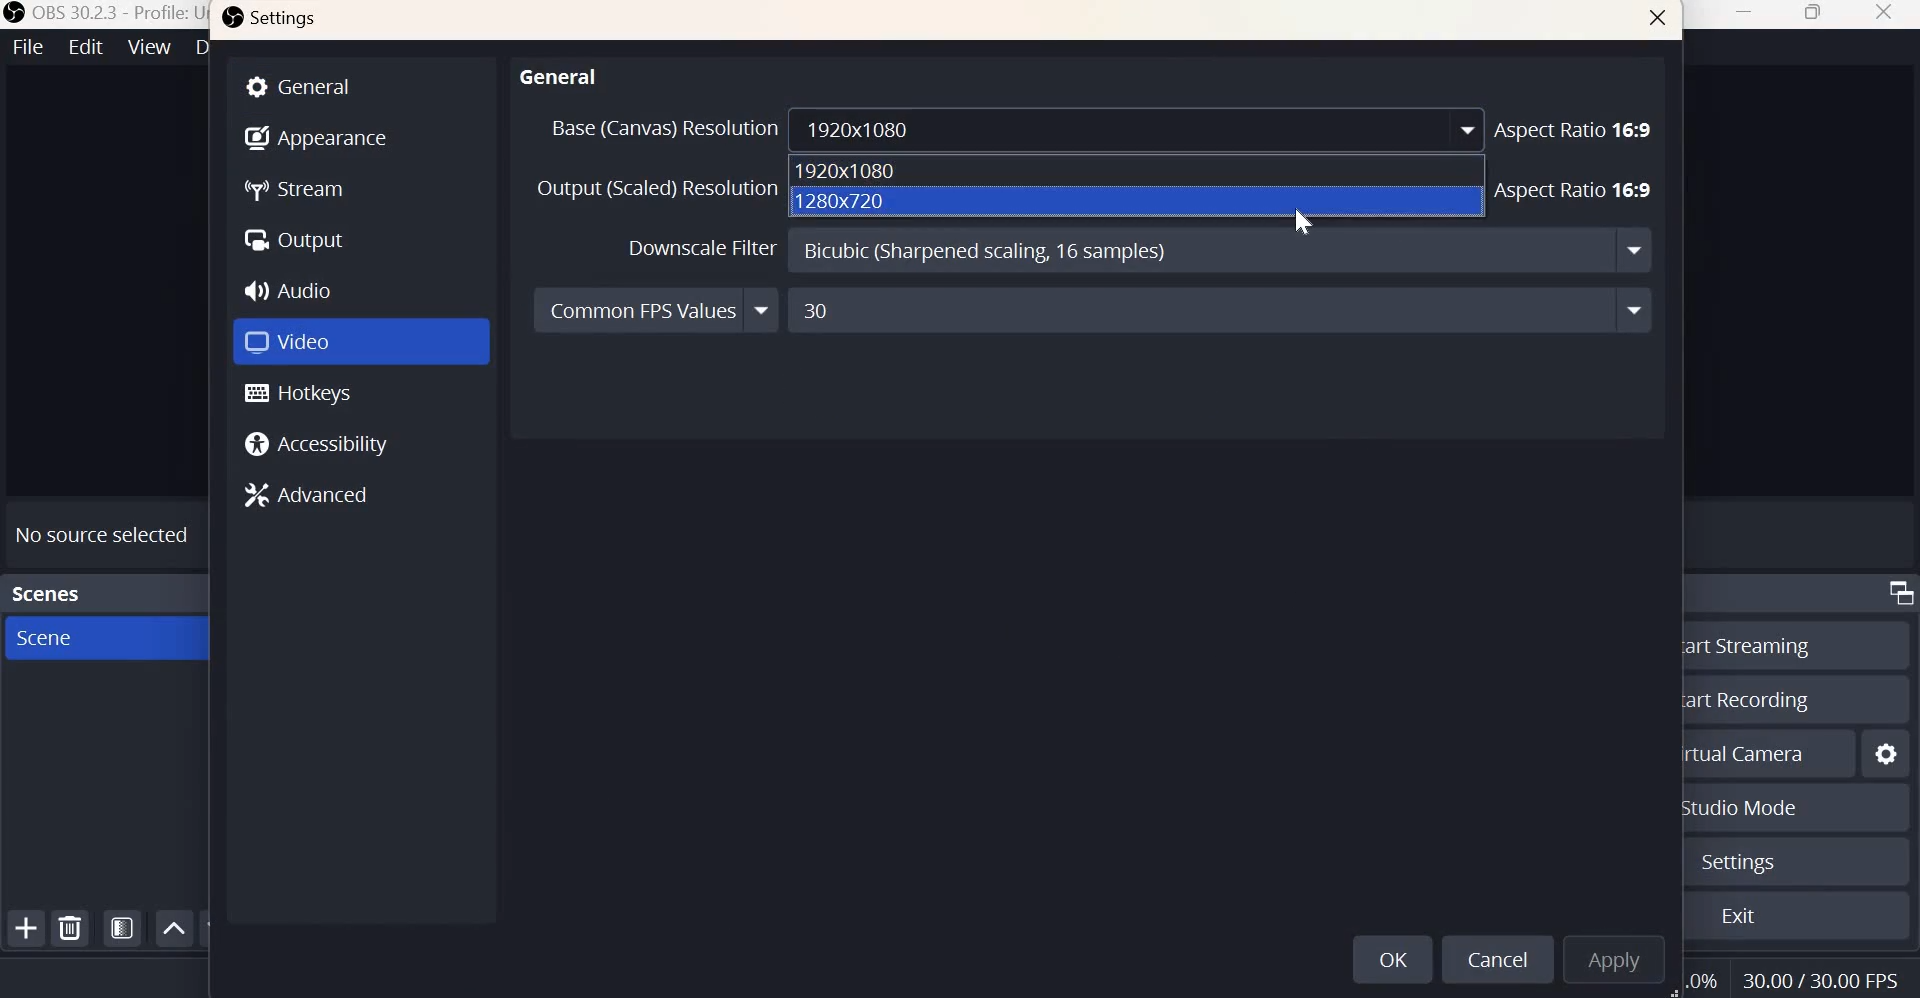 This screenshot has width=1920, height=998. I want to click on Advances, so click(316, 497).